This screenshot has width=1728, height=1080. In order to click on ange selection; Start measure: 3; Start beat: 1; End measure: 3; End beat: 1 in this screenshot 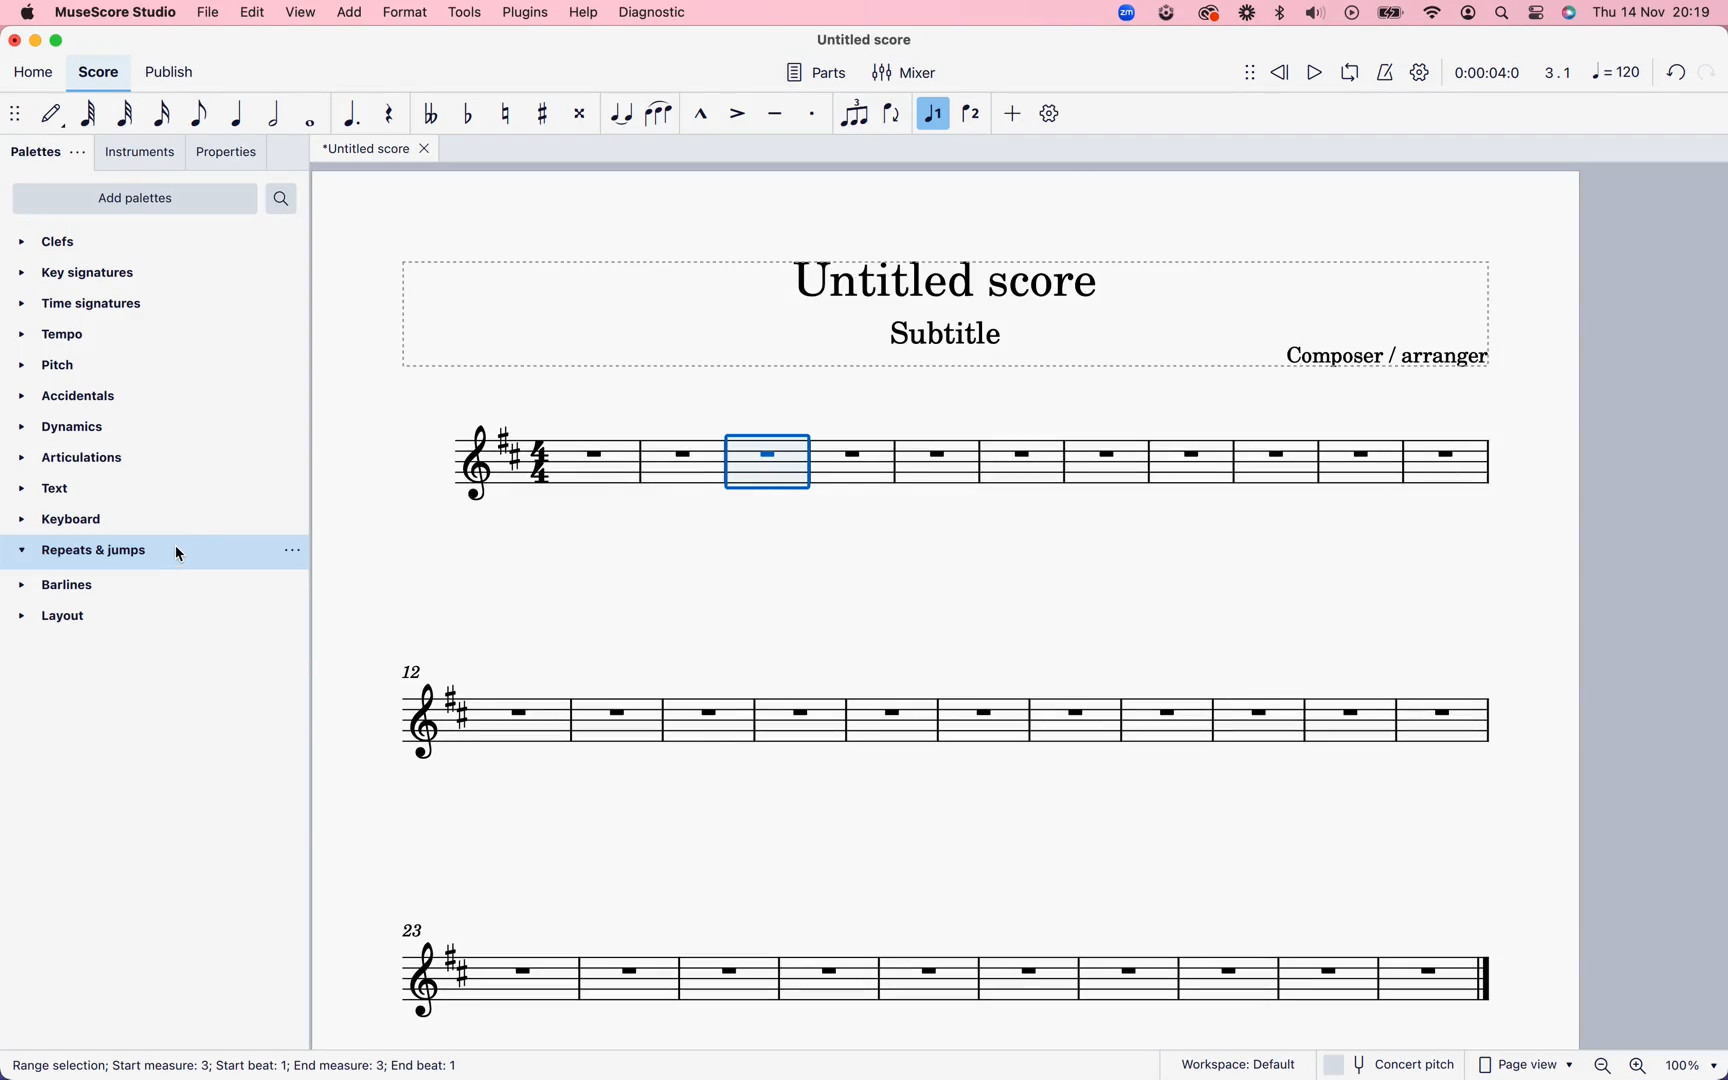, I will do `click(282, 1067)`.